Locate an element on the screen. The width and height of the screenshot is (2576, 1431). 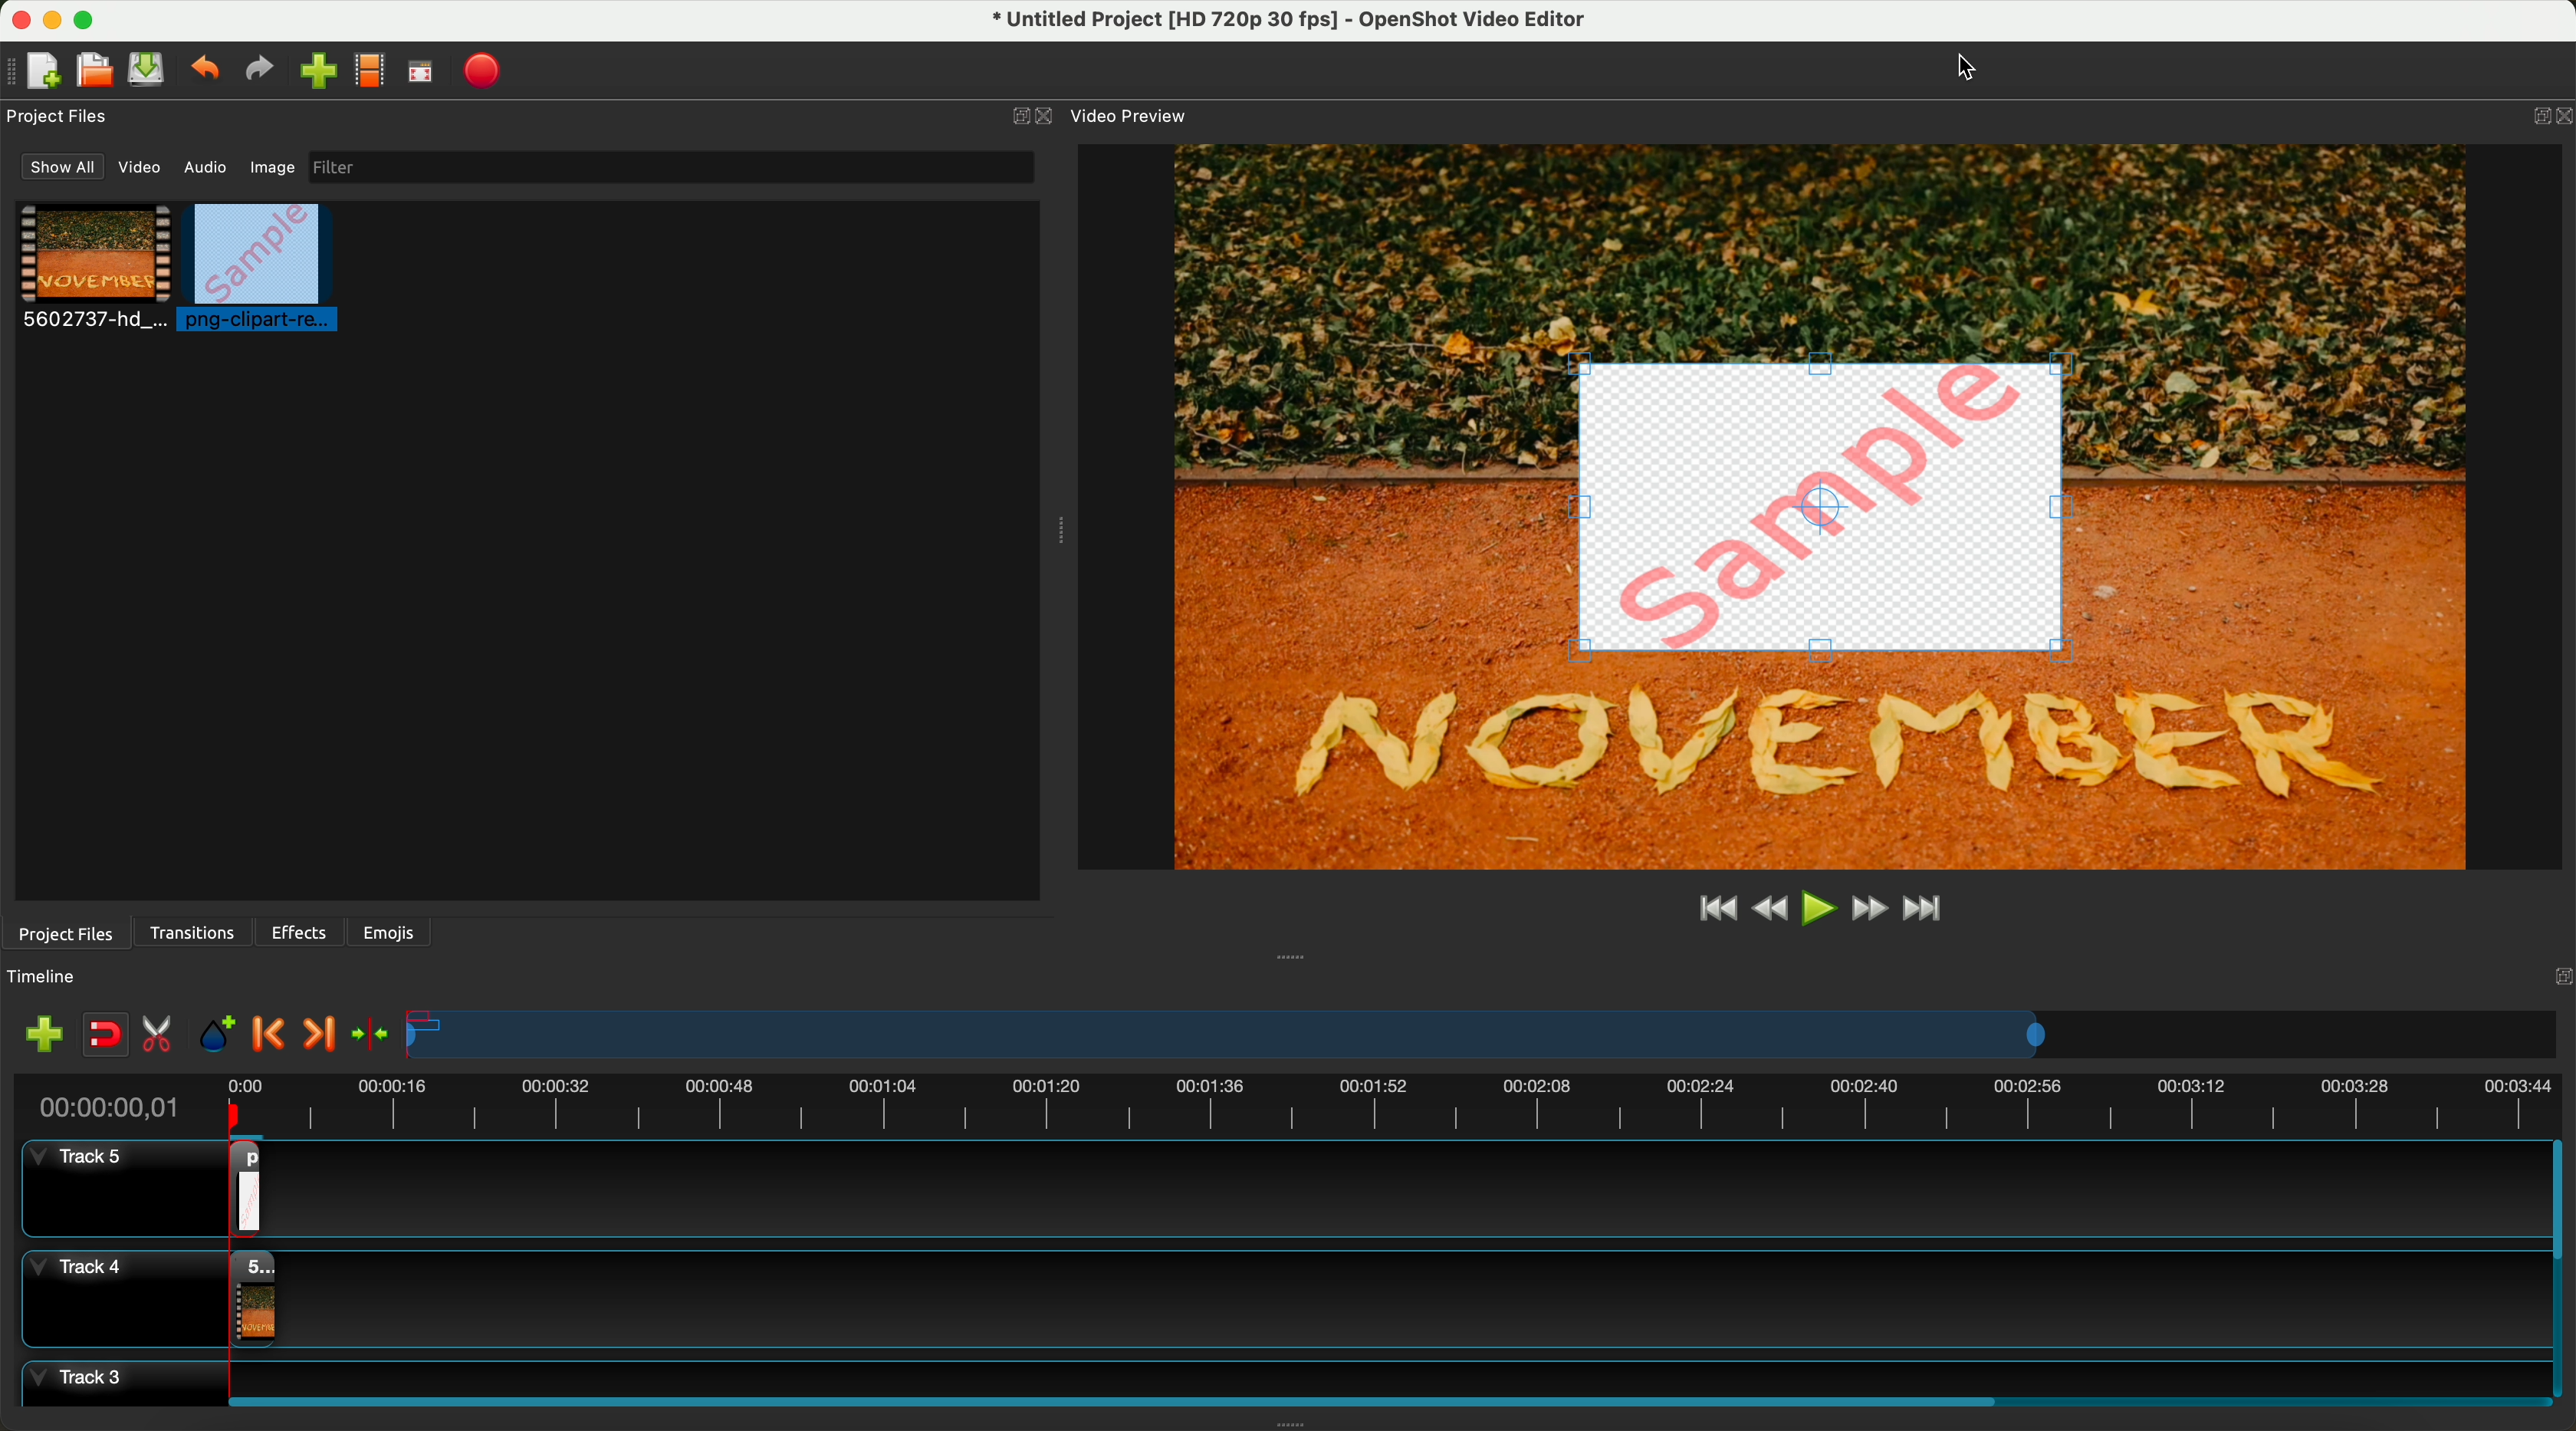
timeline is located at coordinates (53, 977).